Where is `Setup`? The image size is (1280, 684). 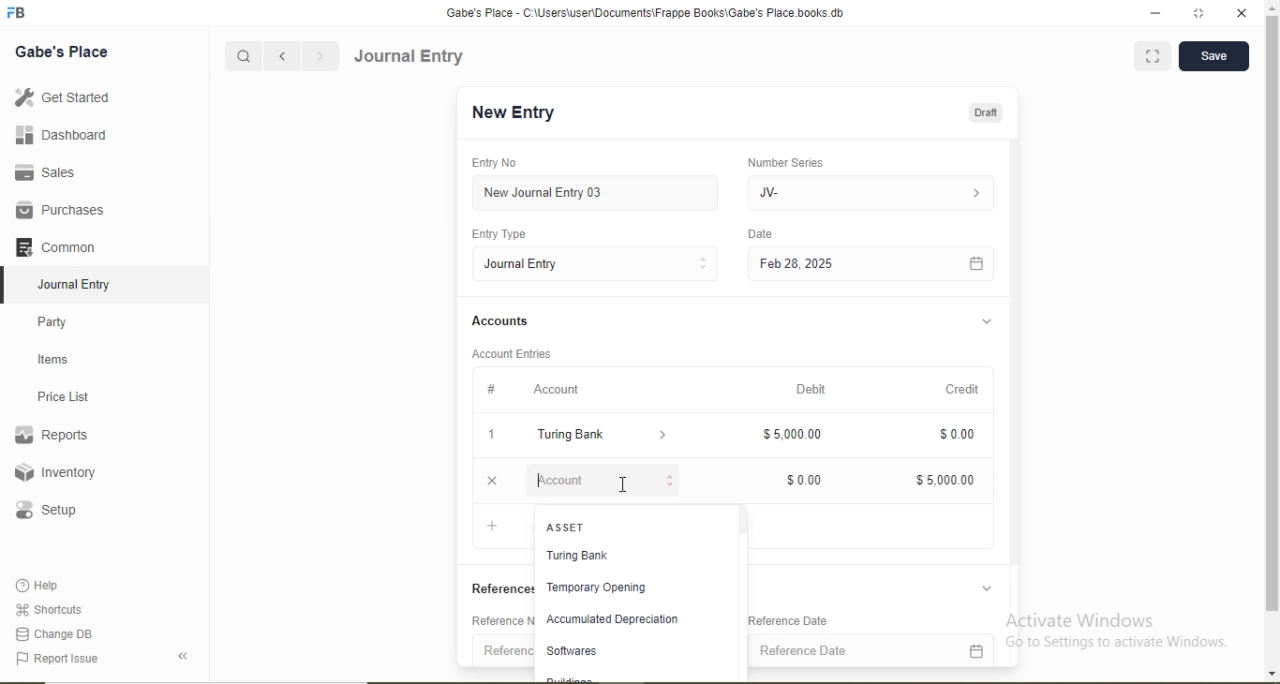 Setup is located at coordinates (45, 510).